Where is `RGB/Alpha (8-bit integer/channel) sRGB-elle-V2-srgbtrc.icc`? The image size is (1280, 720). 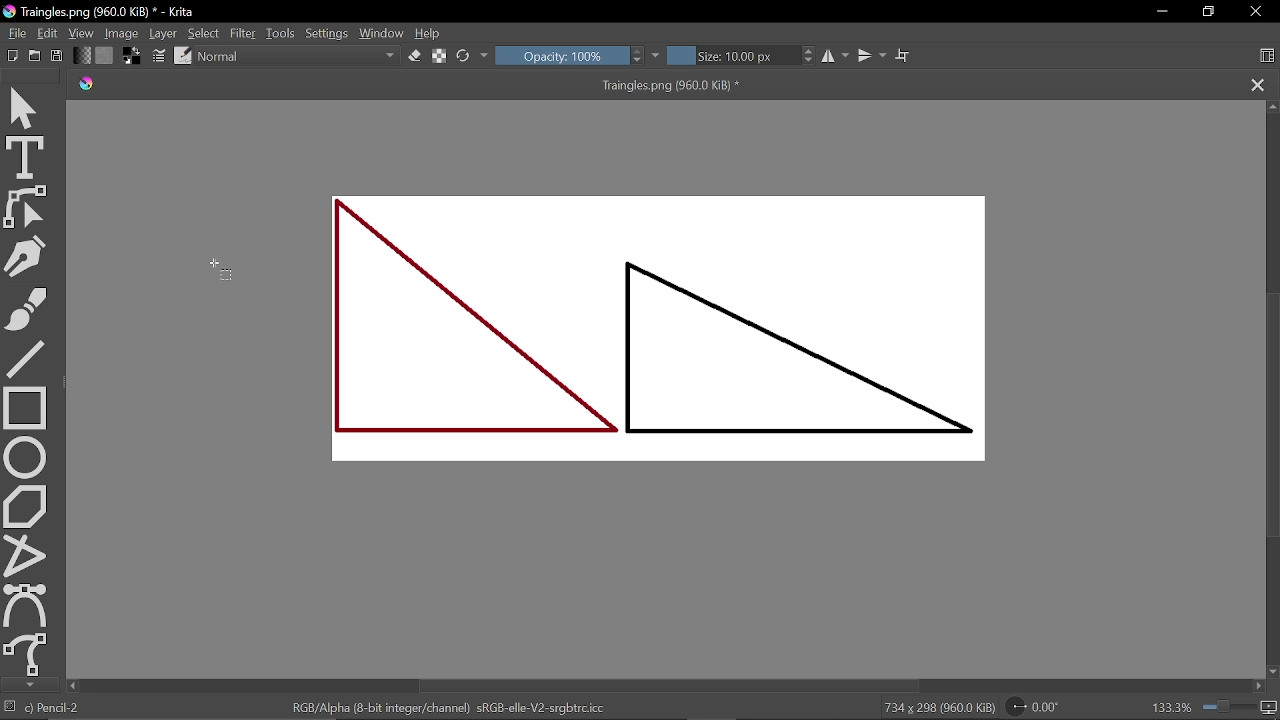
RGB/Alpha (8-bit integer/channel) sRGB-elle-V2-srgbtrc.icc is located at coordinates (450, 706).